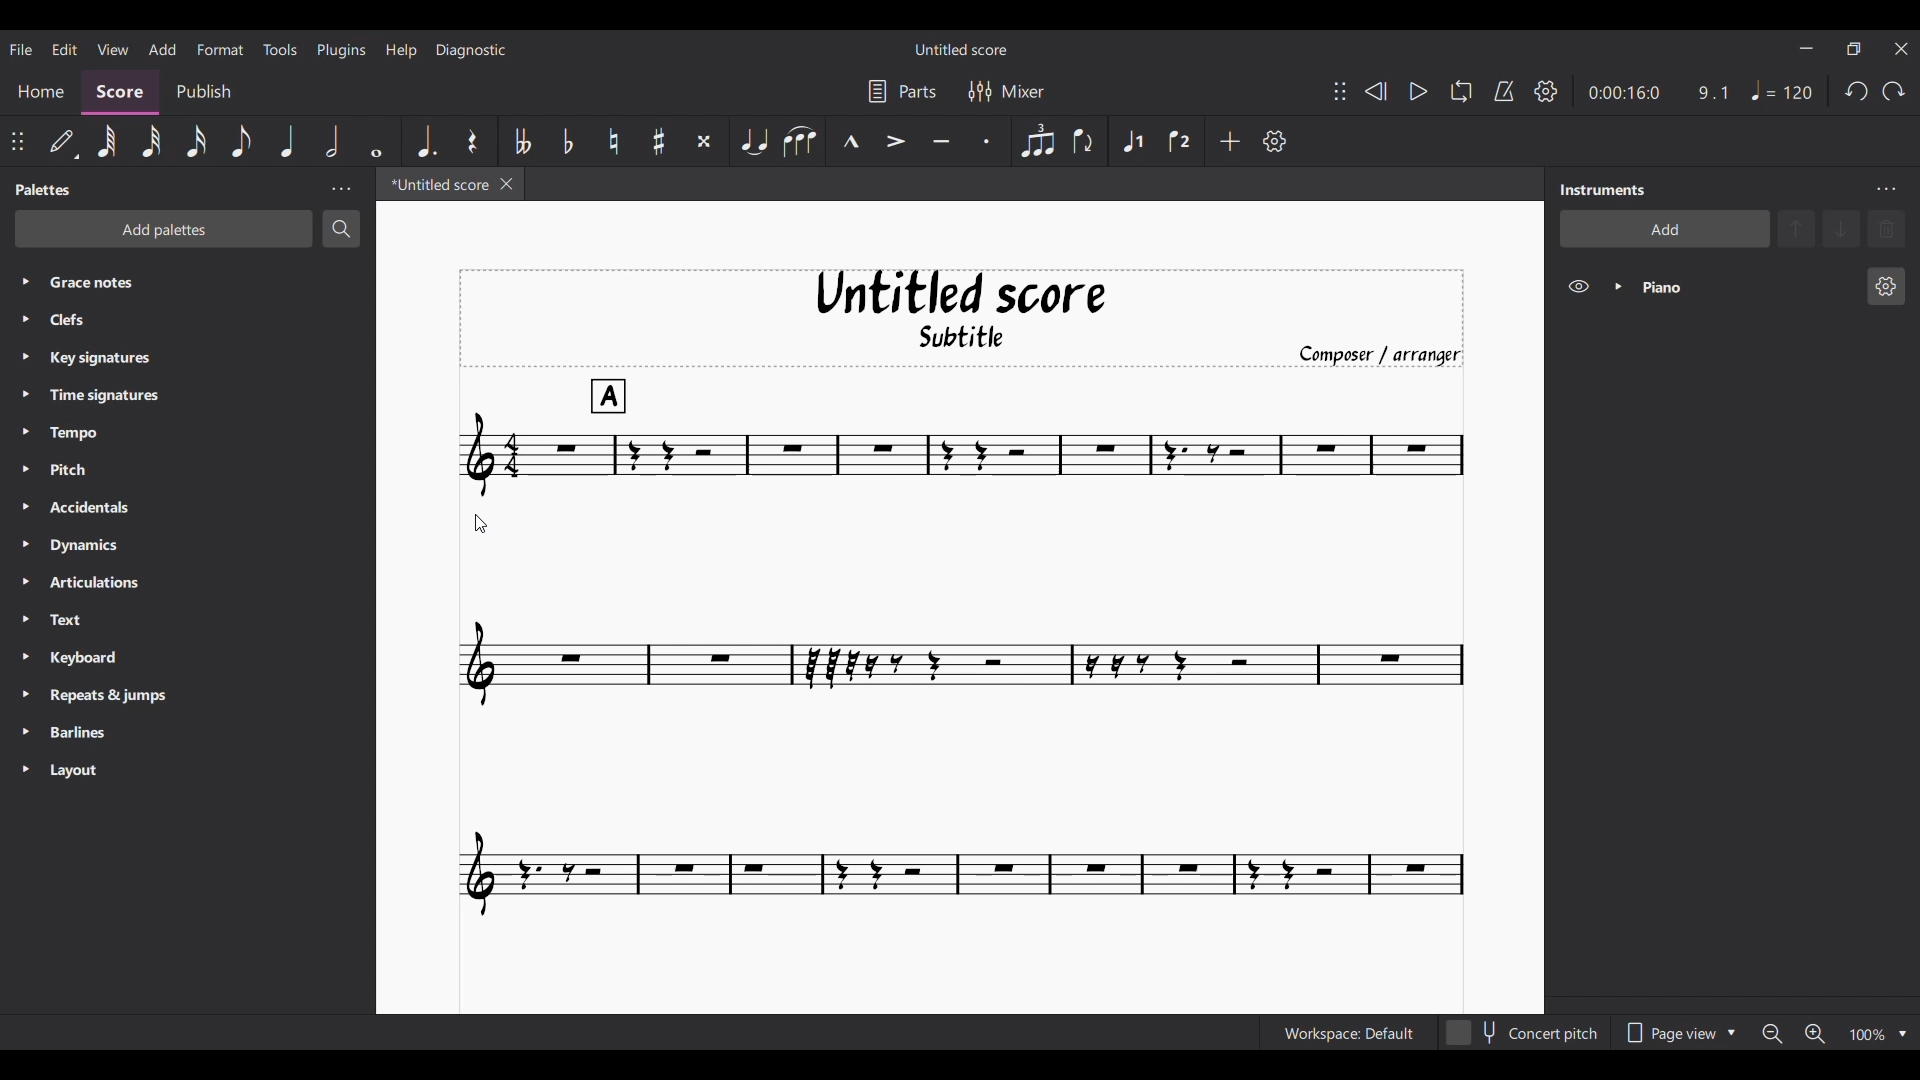  Describe the element at coordinates (960, 49) in the screenshot. I see `Score name` at that location.